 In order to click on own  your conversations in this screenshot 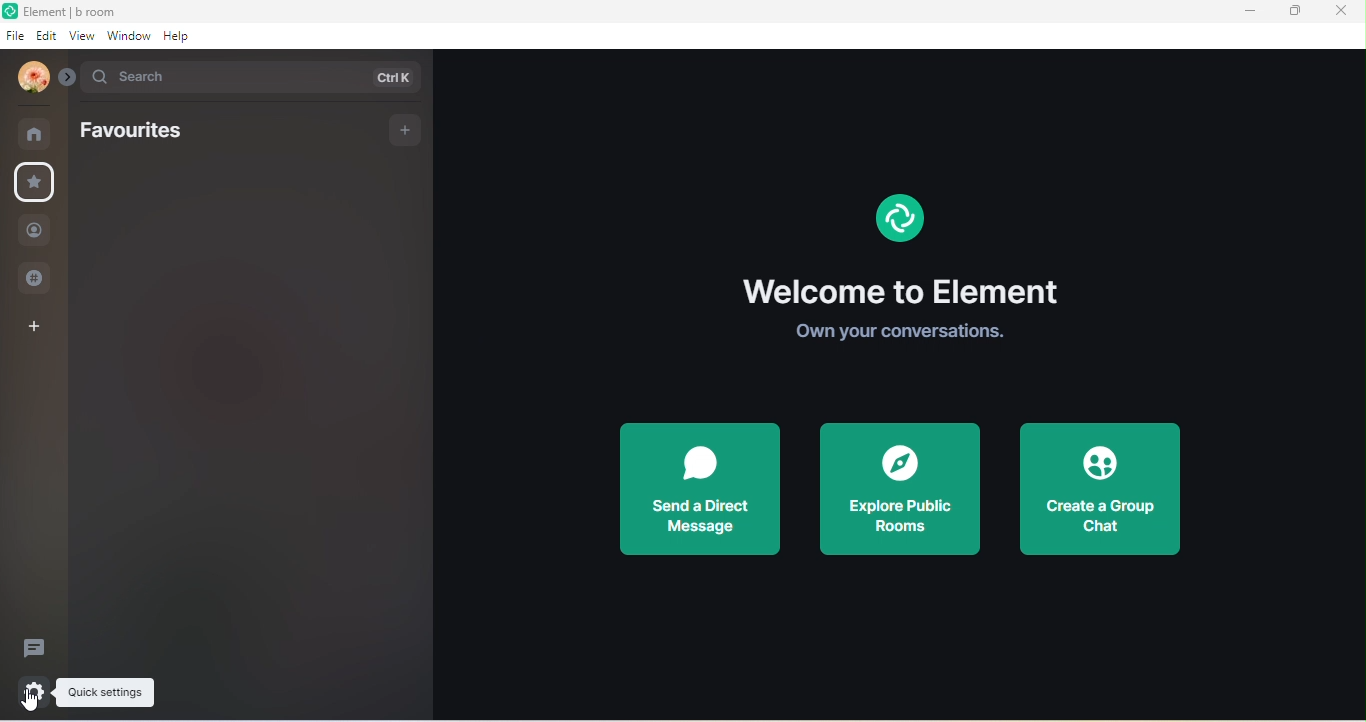, I will do `click(911, 335)`.